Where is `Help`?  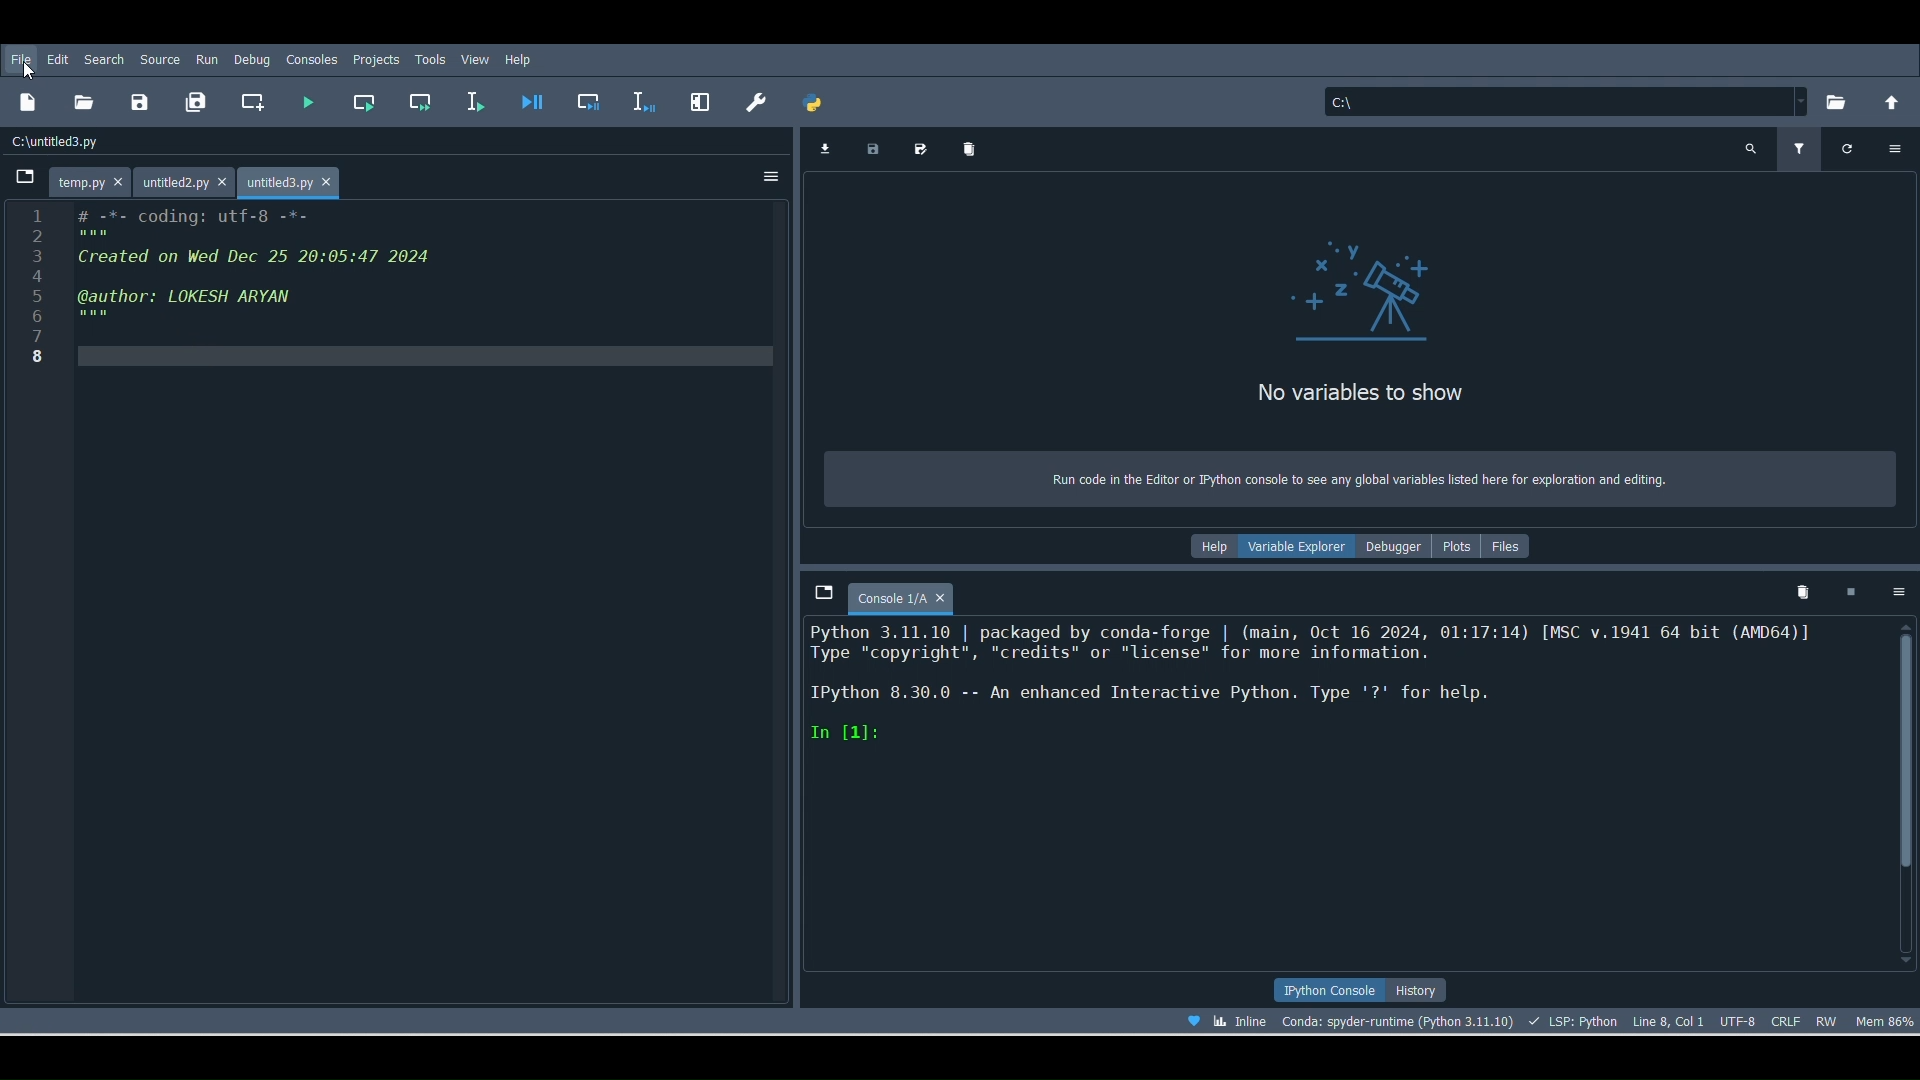
Help is located at coordinates (520, 60).